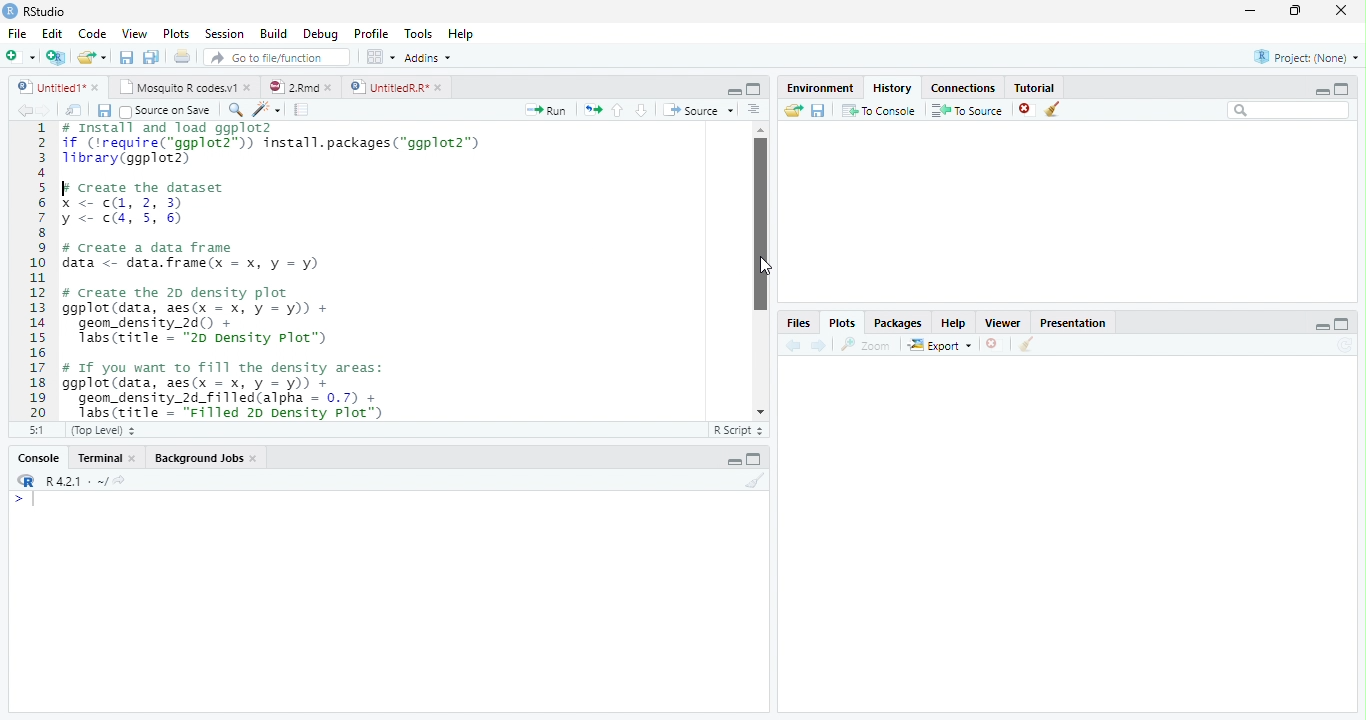  What do you see at coordinates (97, 87) in the screenshot?
I see `close` at bounding box center [97, 87].